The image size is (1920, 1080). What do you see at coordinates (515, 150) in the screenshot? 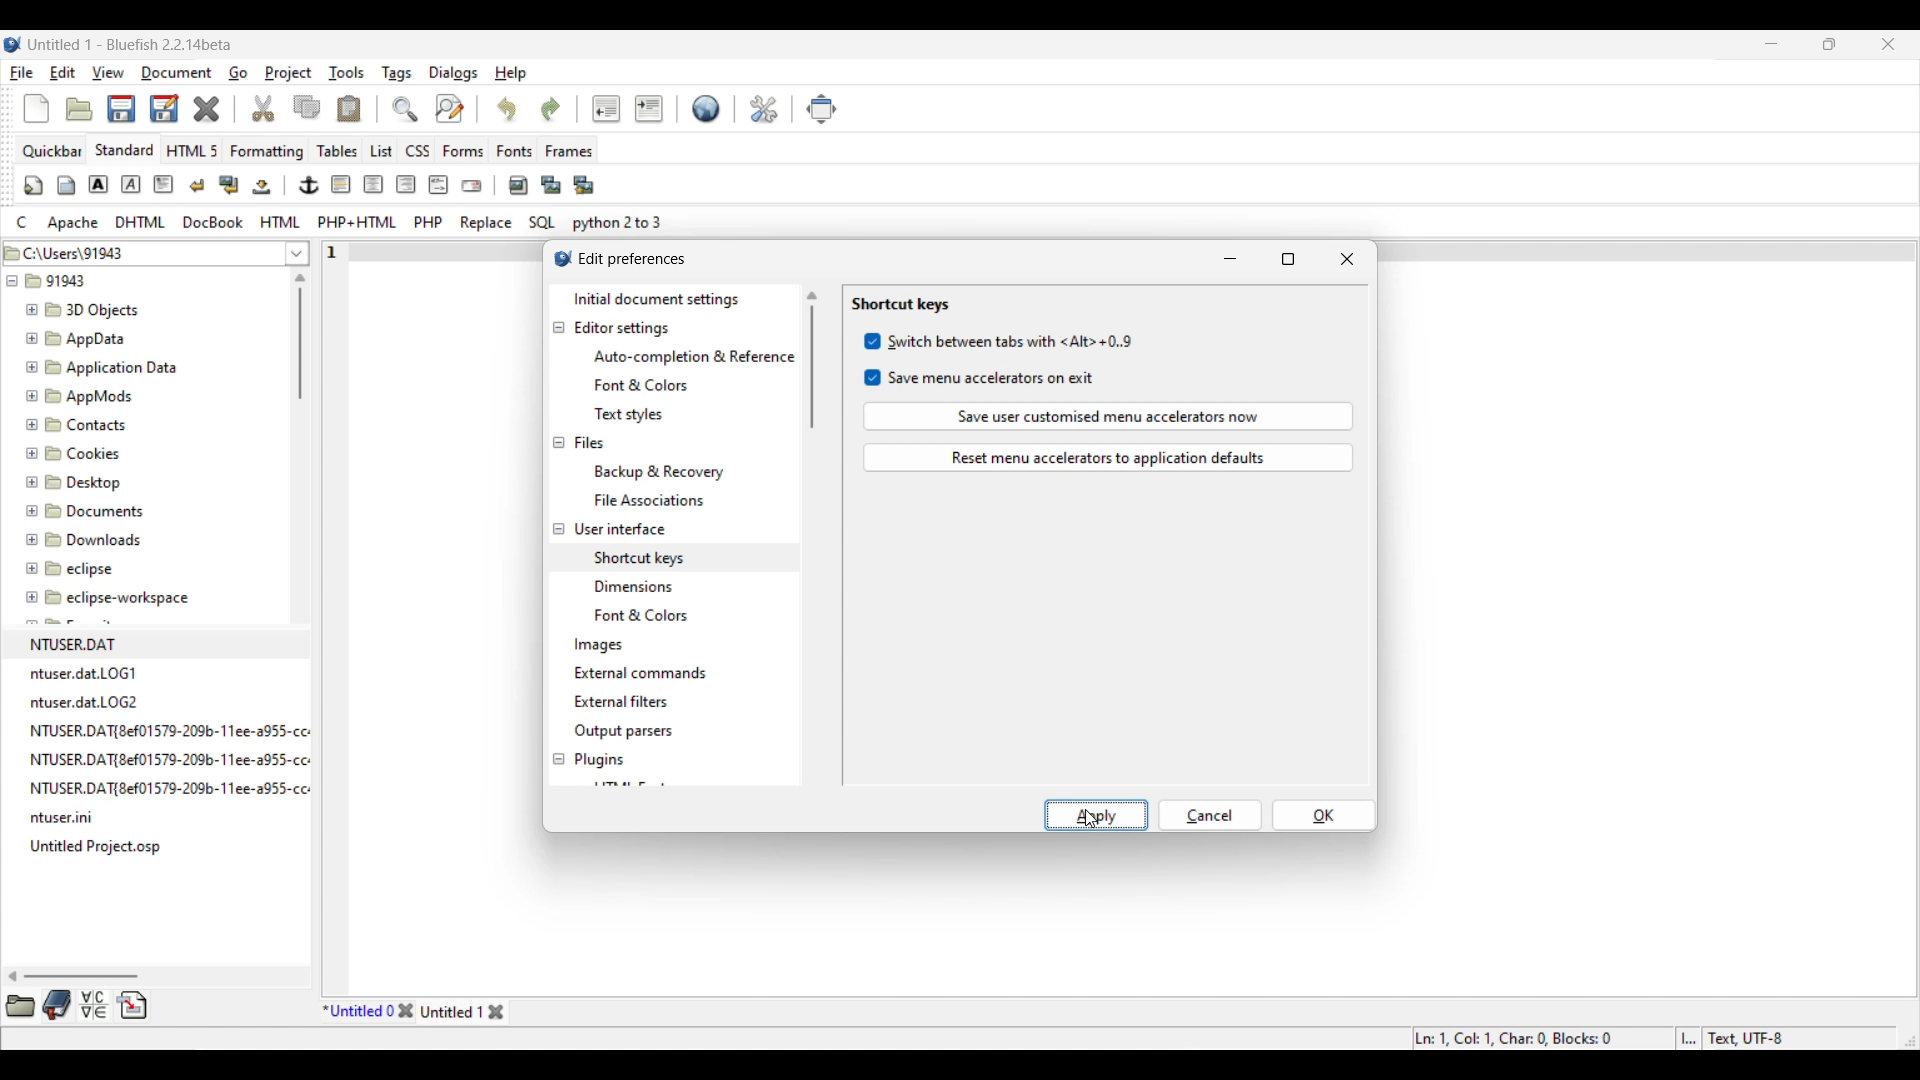
I see `Fonts` at bounding box center [515, 150].